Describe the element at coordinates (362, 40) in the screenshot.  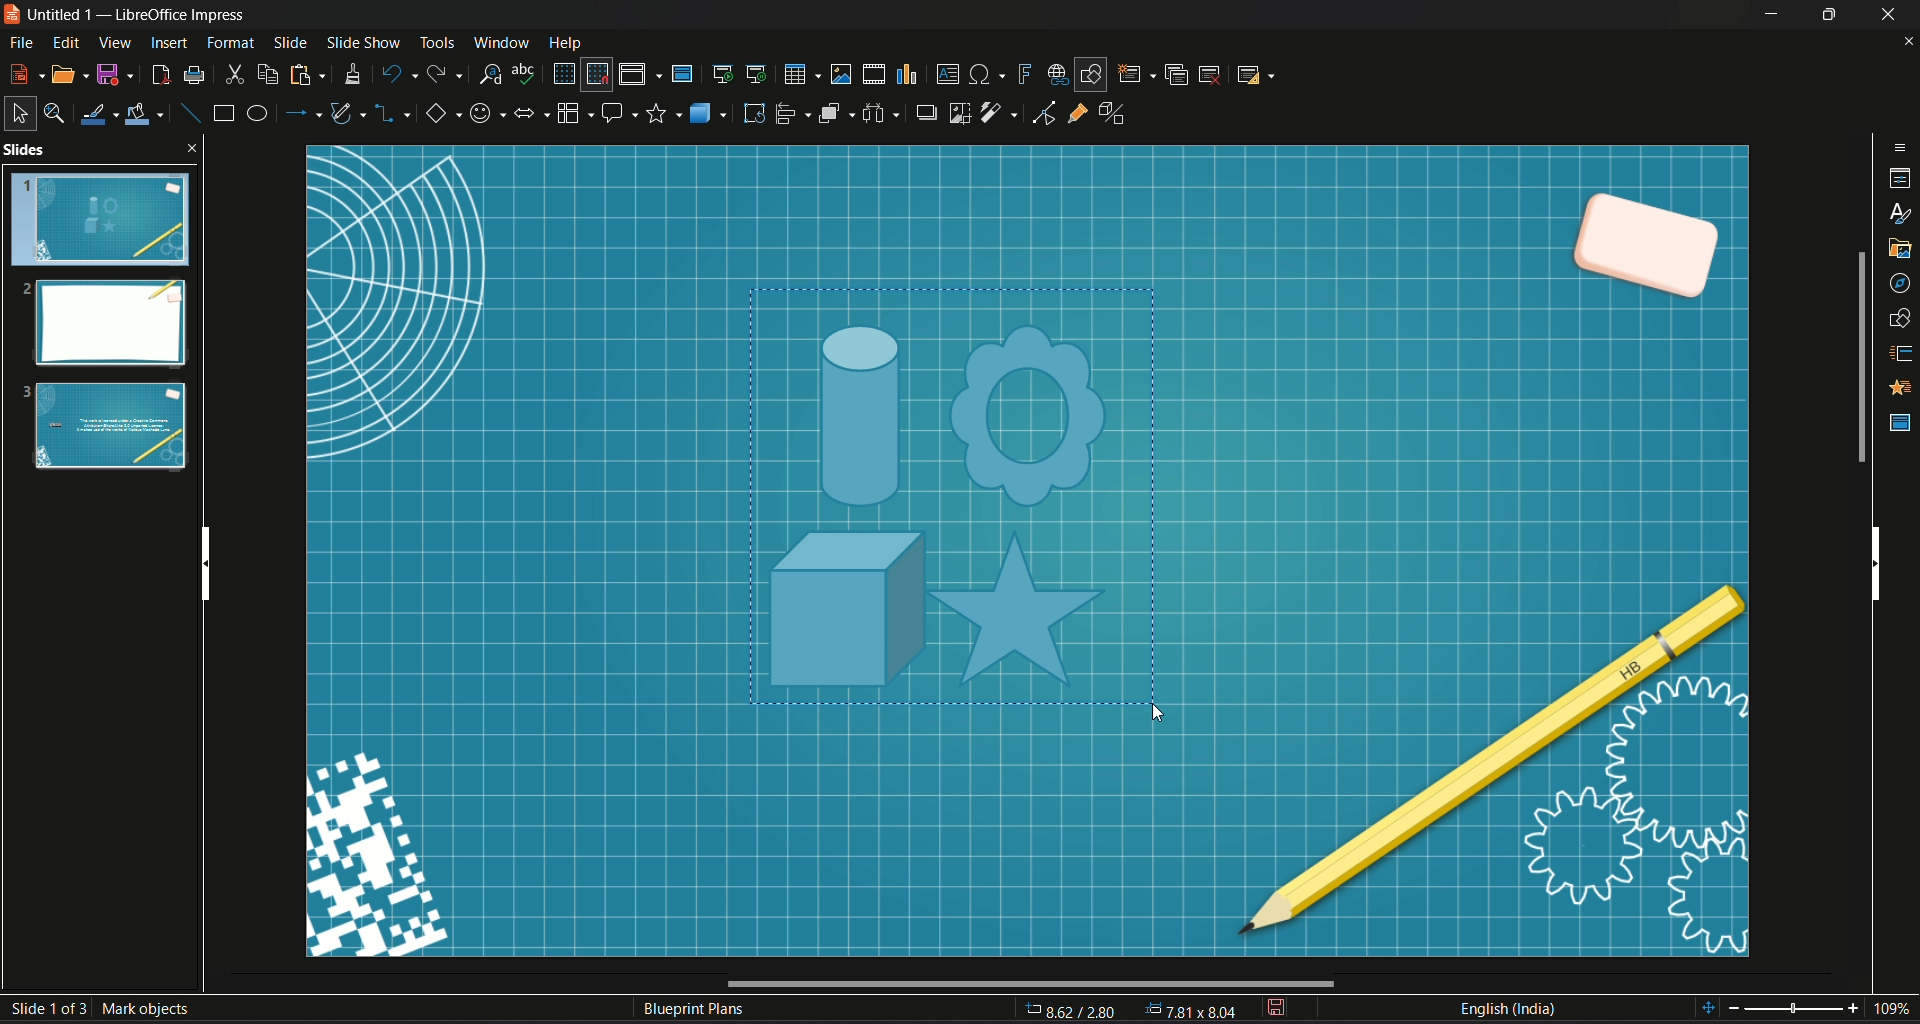
I see `Slide show` at that location.